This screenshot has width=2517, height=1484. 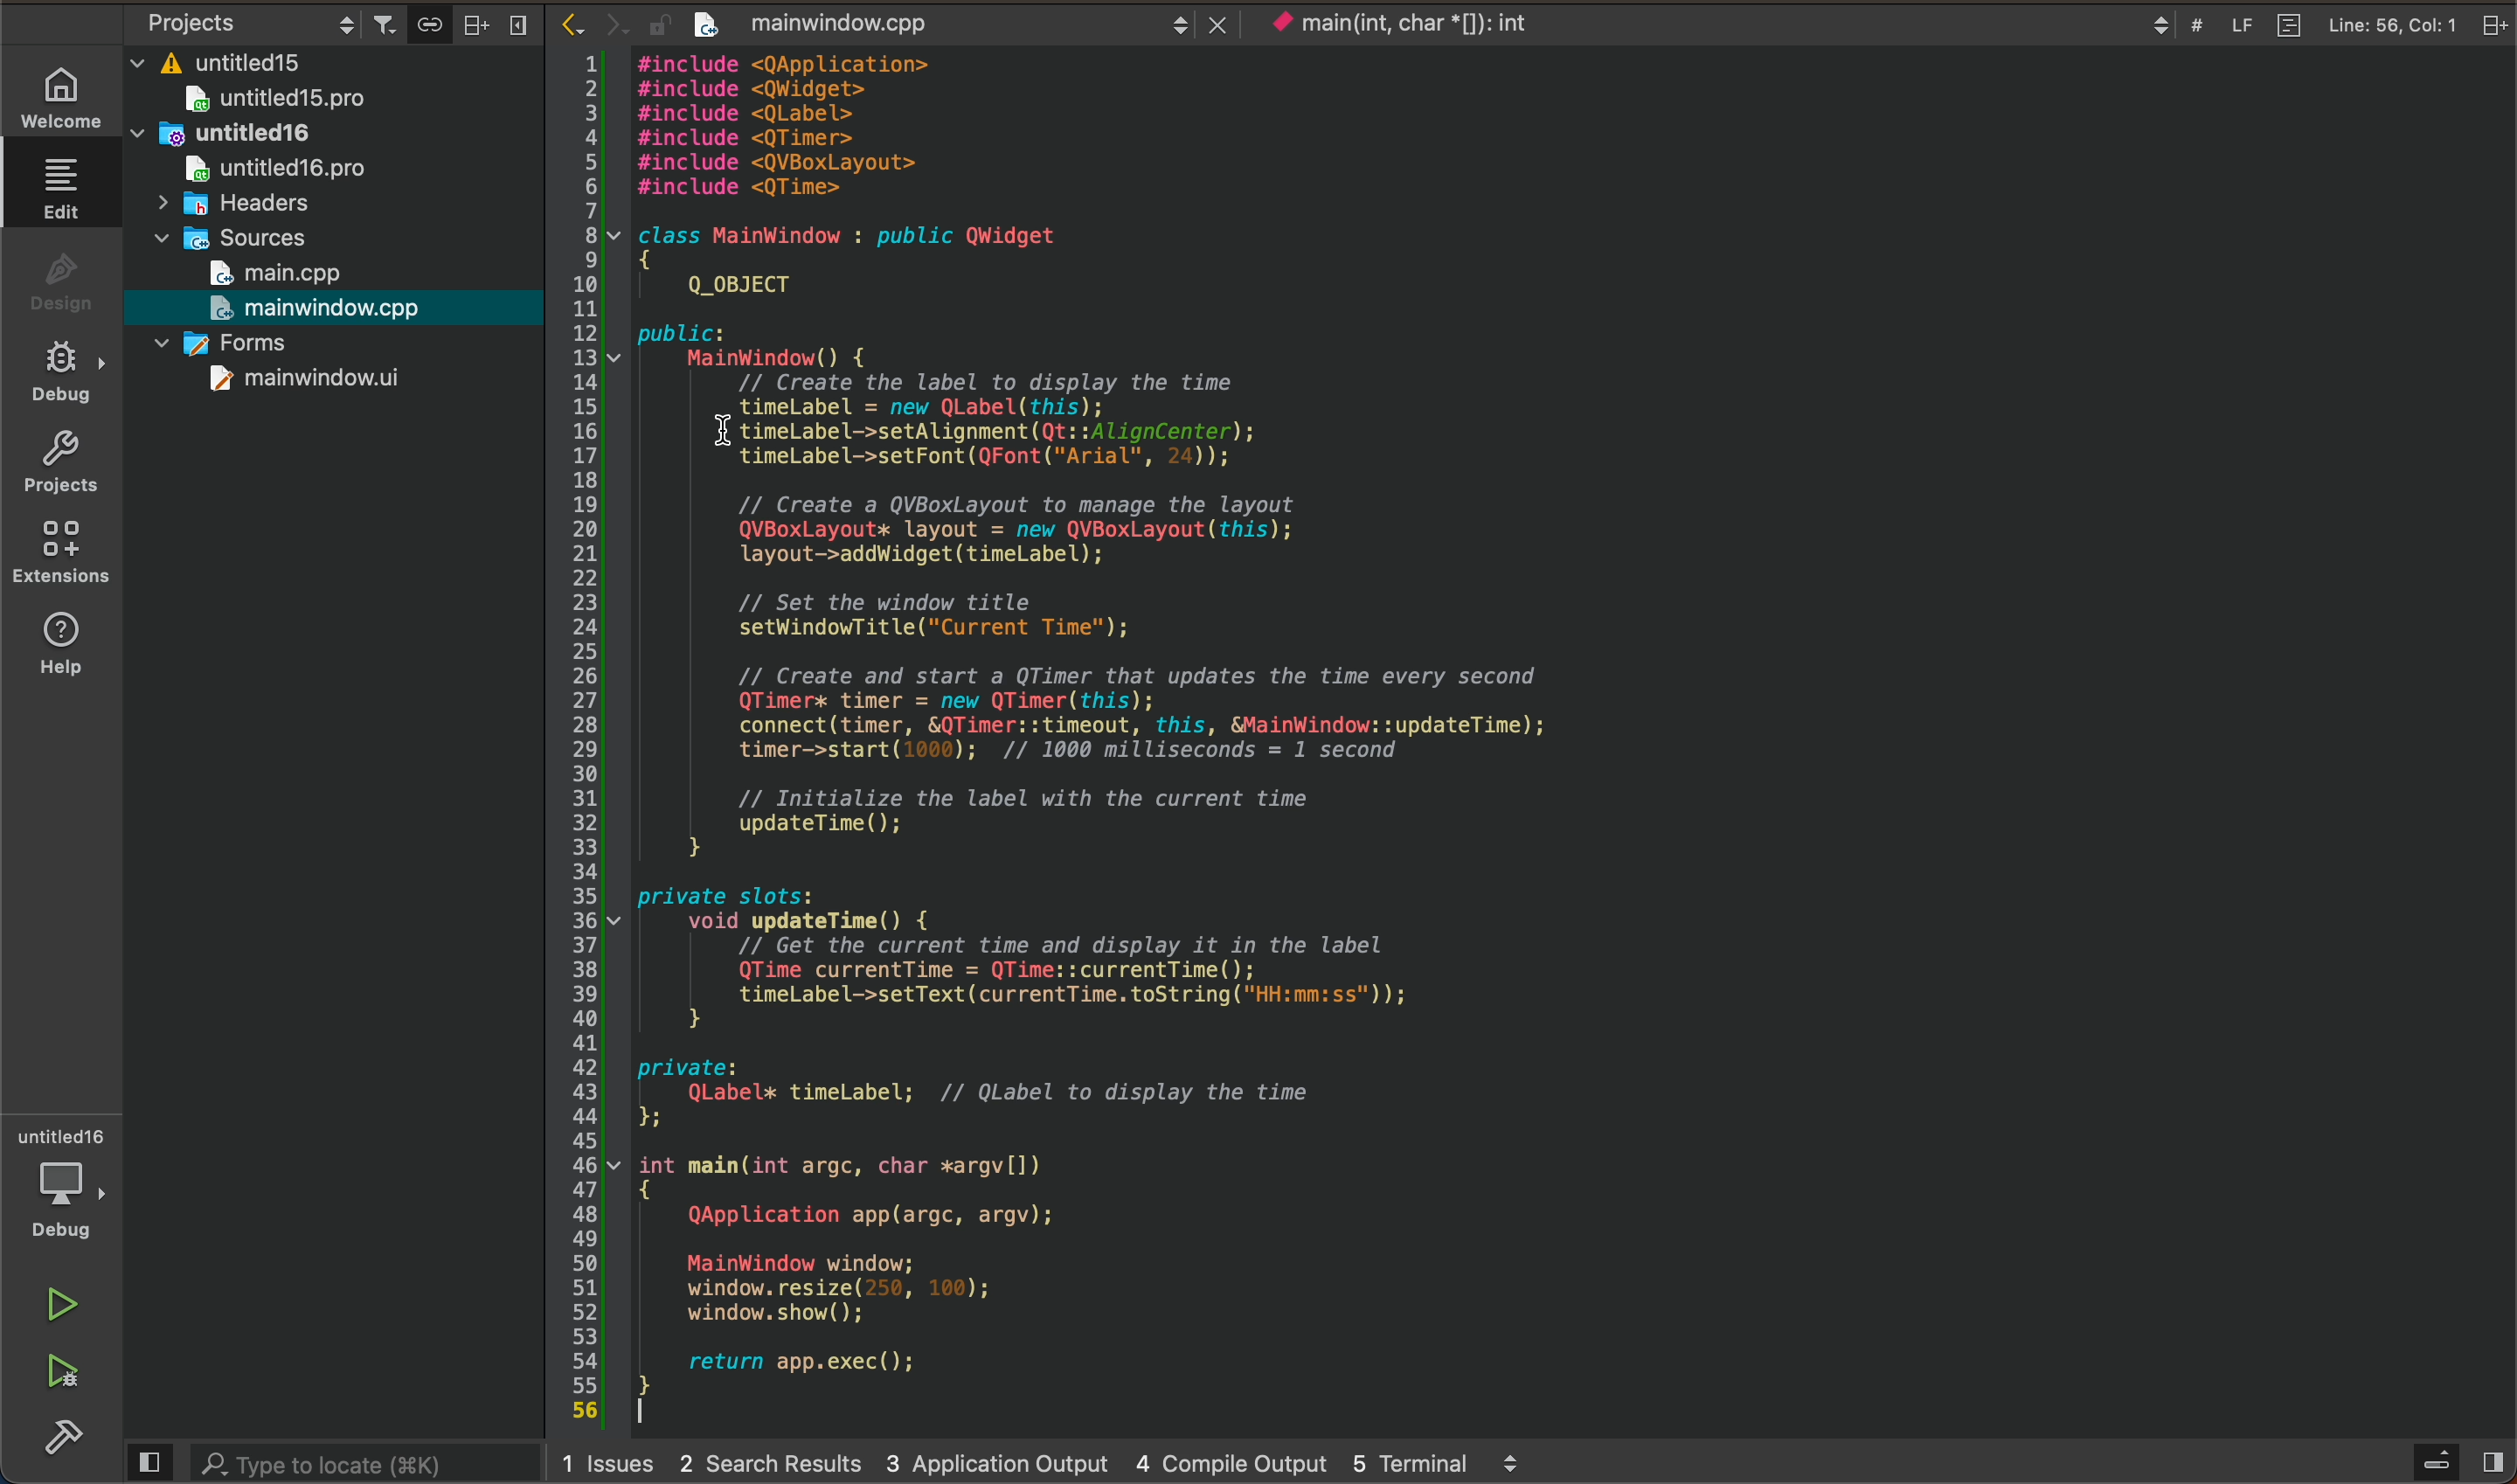 What do you see at coordinates (60, 552) in the screenshot?
I see `extensions` at bounding box center [60, 552].